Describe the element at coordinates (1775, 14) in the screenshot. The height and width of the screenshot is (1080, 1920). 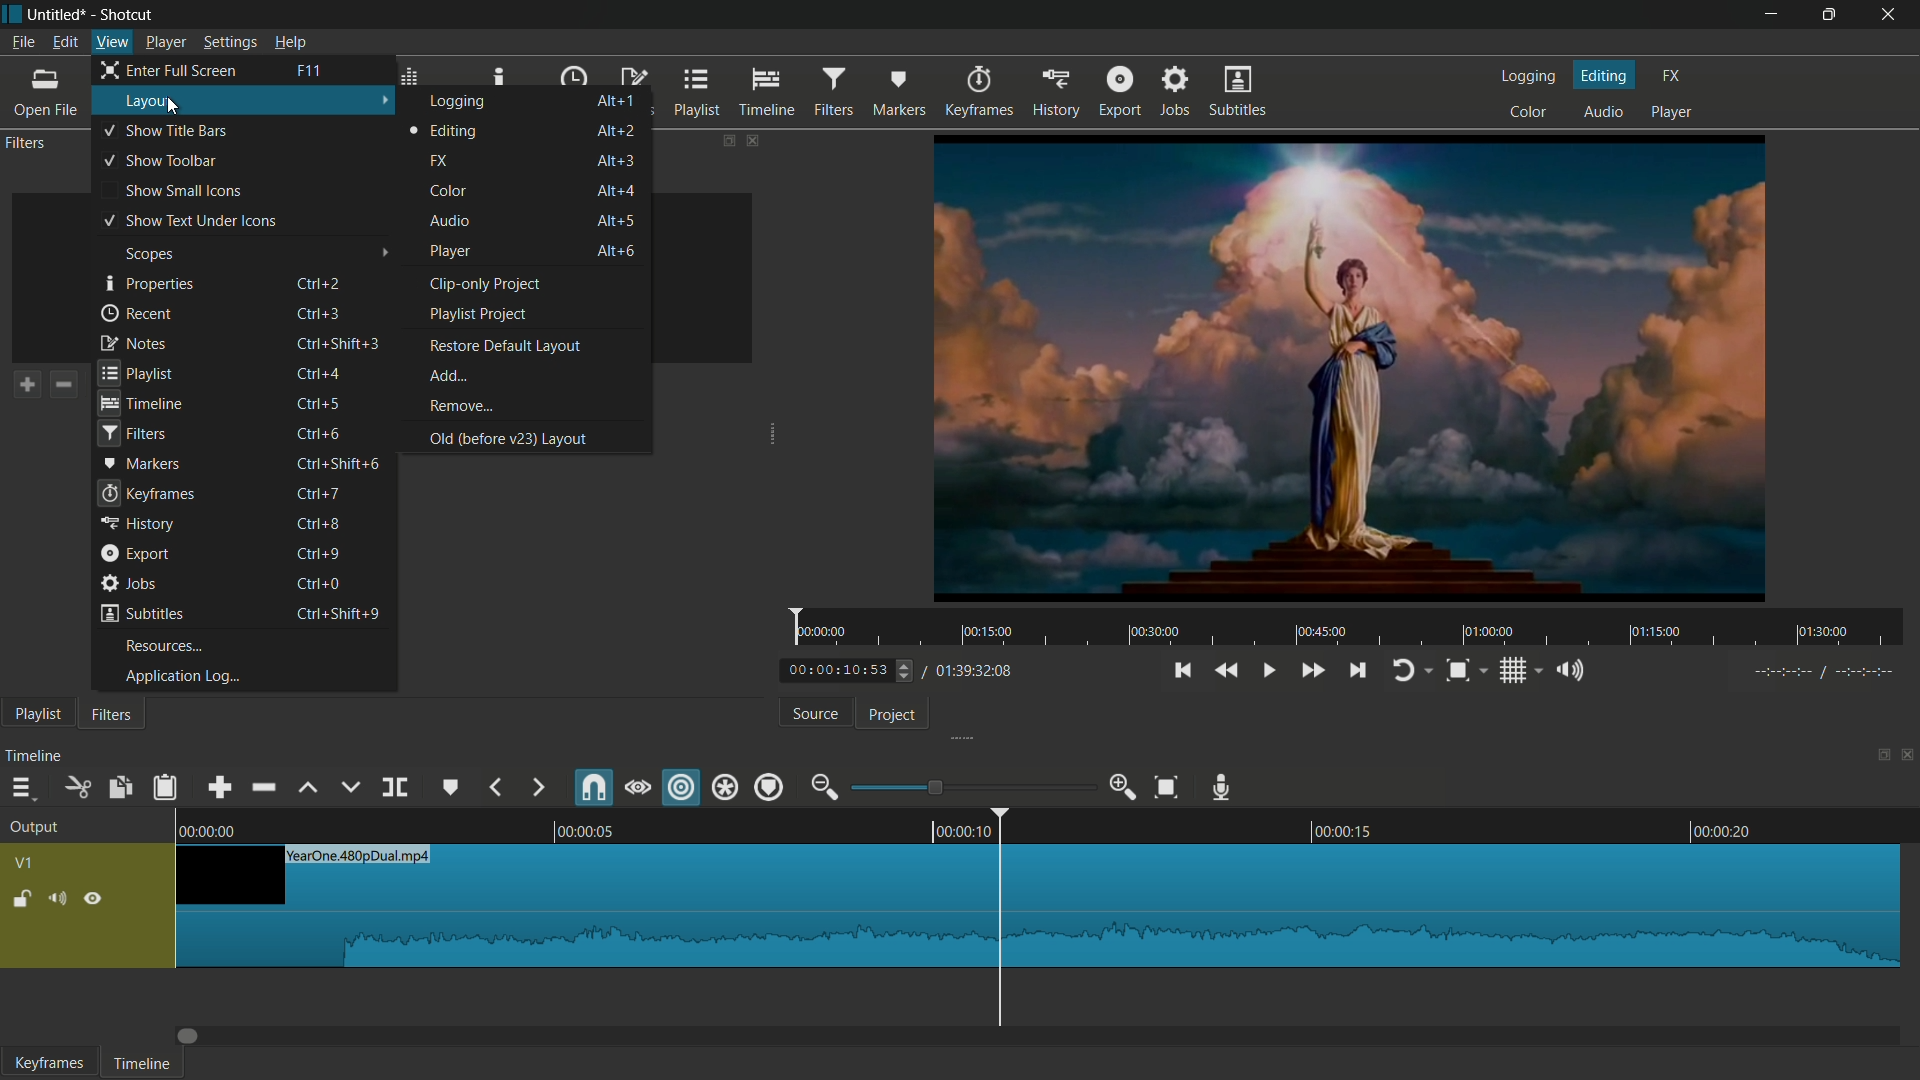
I see `minimize` at that location.